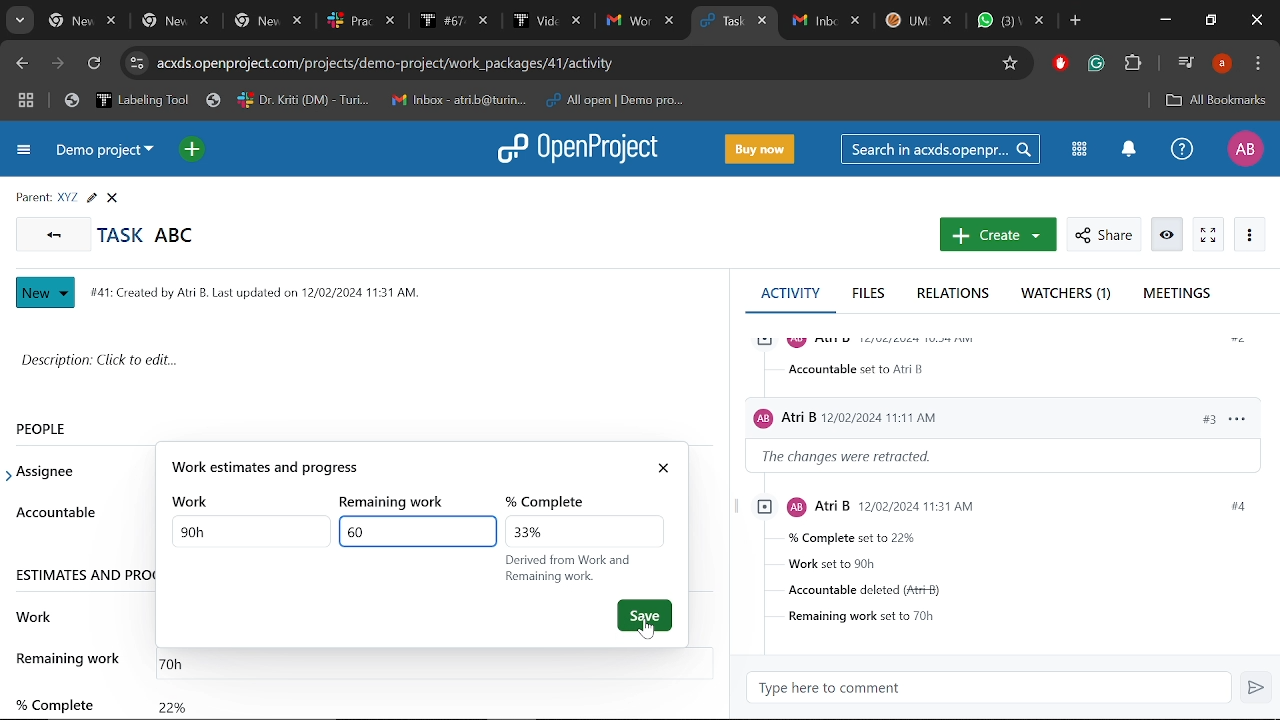 Image resolution: width=1280 pixels, height=720 pixels. I want to click on Cursor, so click(651, 637).